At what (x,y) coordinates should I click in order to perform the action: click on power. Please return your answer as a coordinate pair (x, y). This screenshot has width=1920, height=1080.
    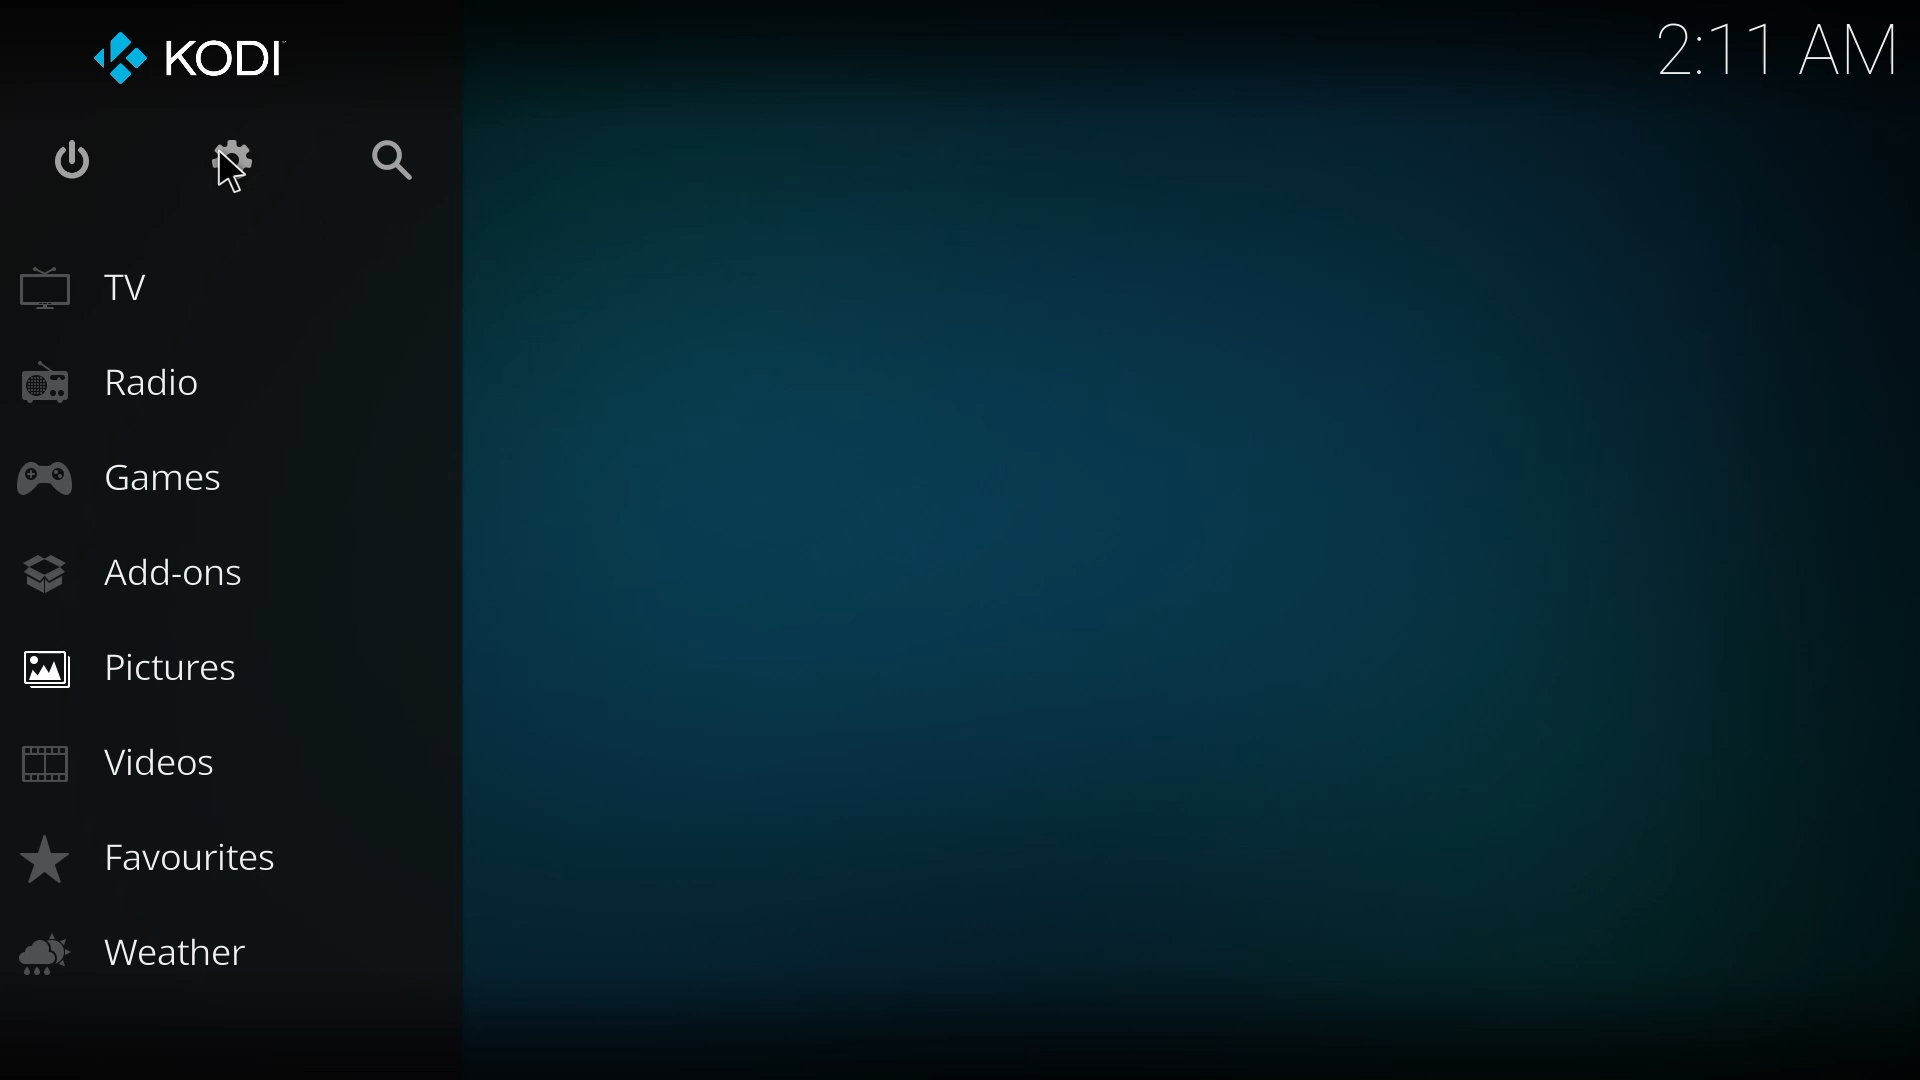
    Looking at the image, I should click on (79, 164).